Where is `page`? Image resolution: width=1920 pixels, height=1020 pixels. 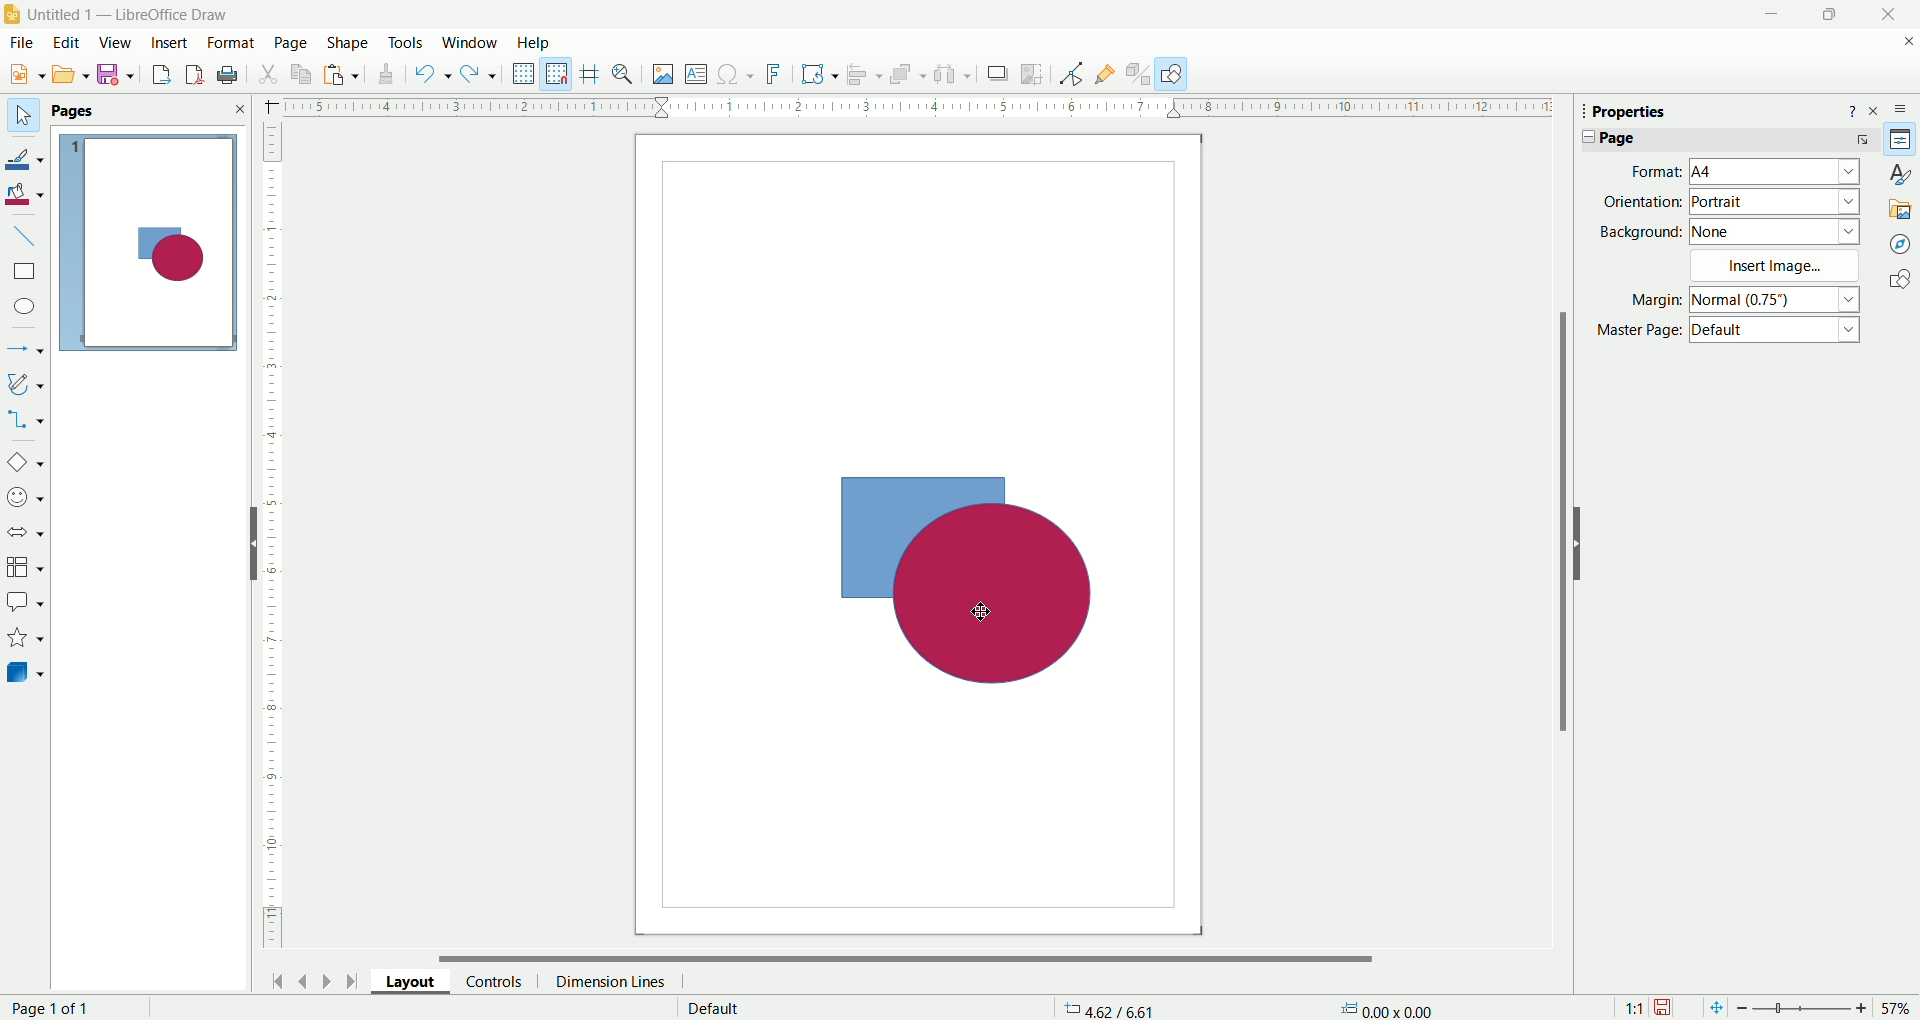
page is located at coordinates (155, 245).